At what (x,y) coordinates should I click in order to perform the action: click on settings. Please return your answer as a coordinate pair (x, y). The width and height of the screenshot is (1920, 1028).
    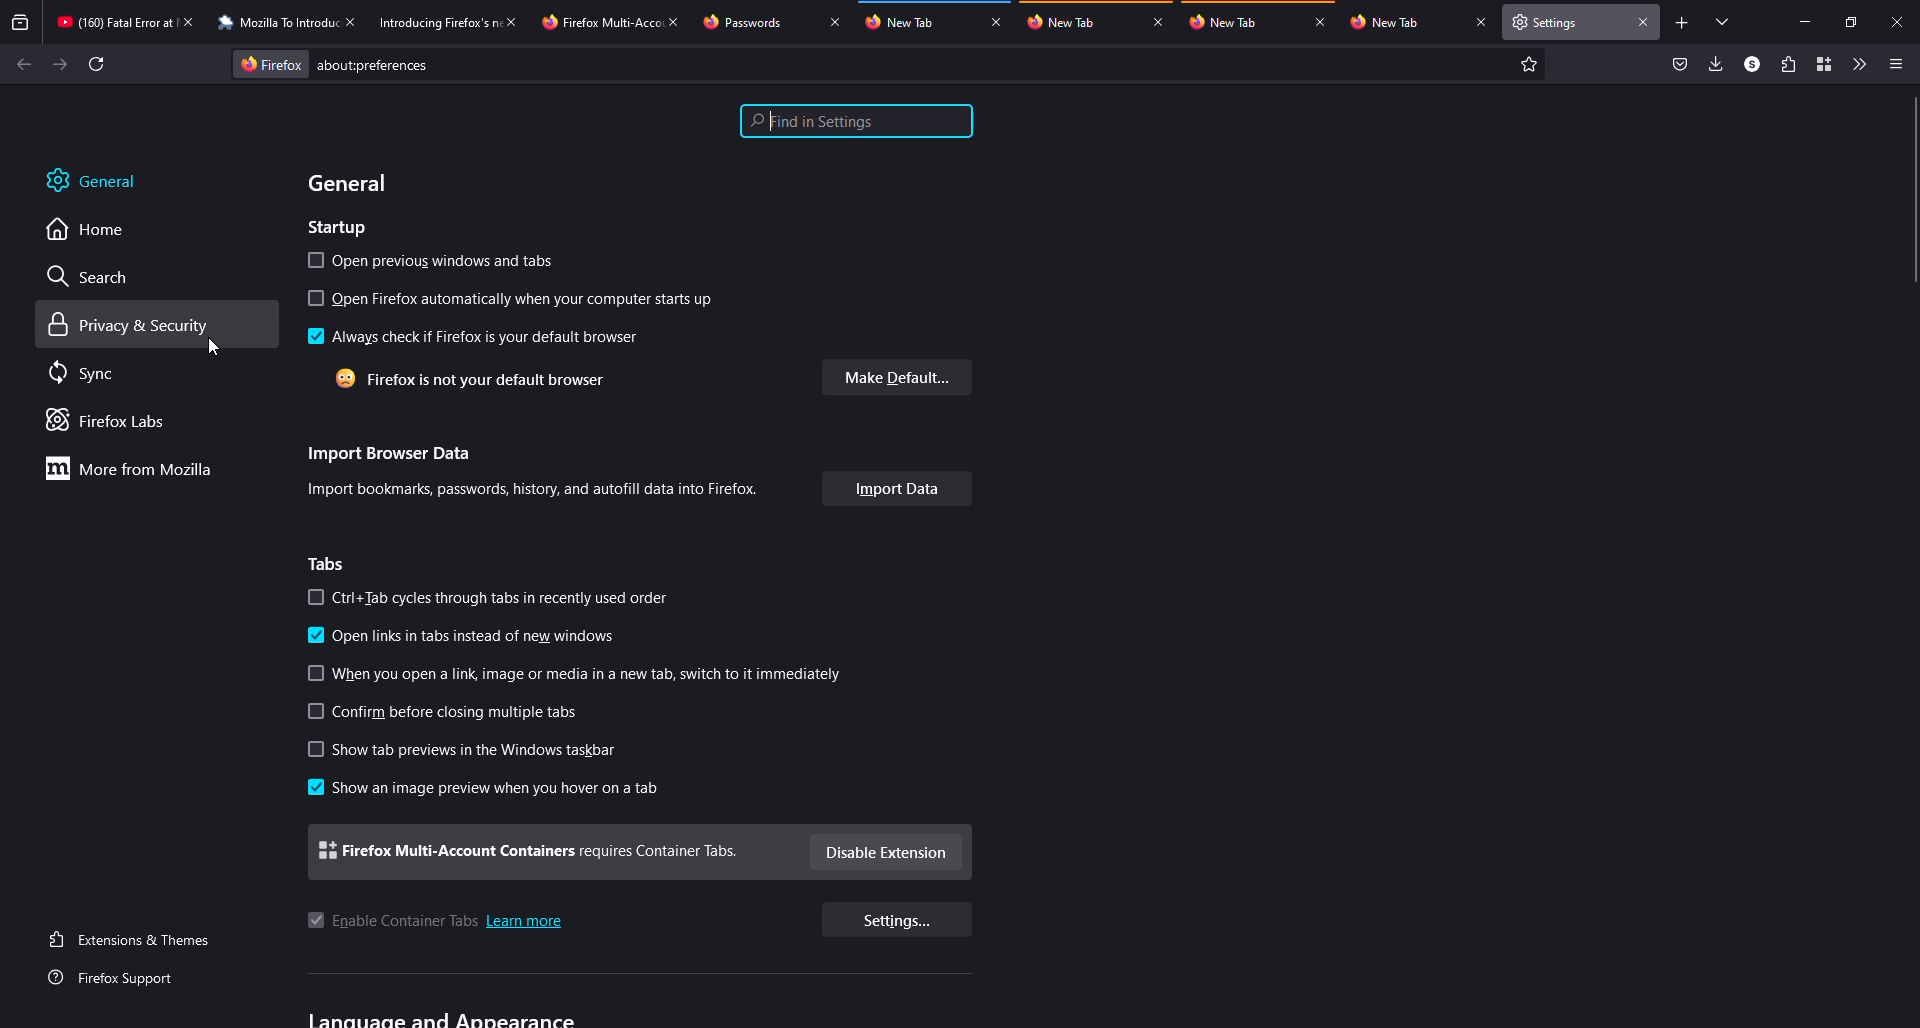
    Looking at the image, I should click on (1551, 21).